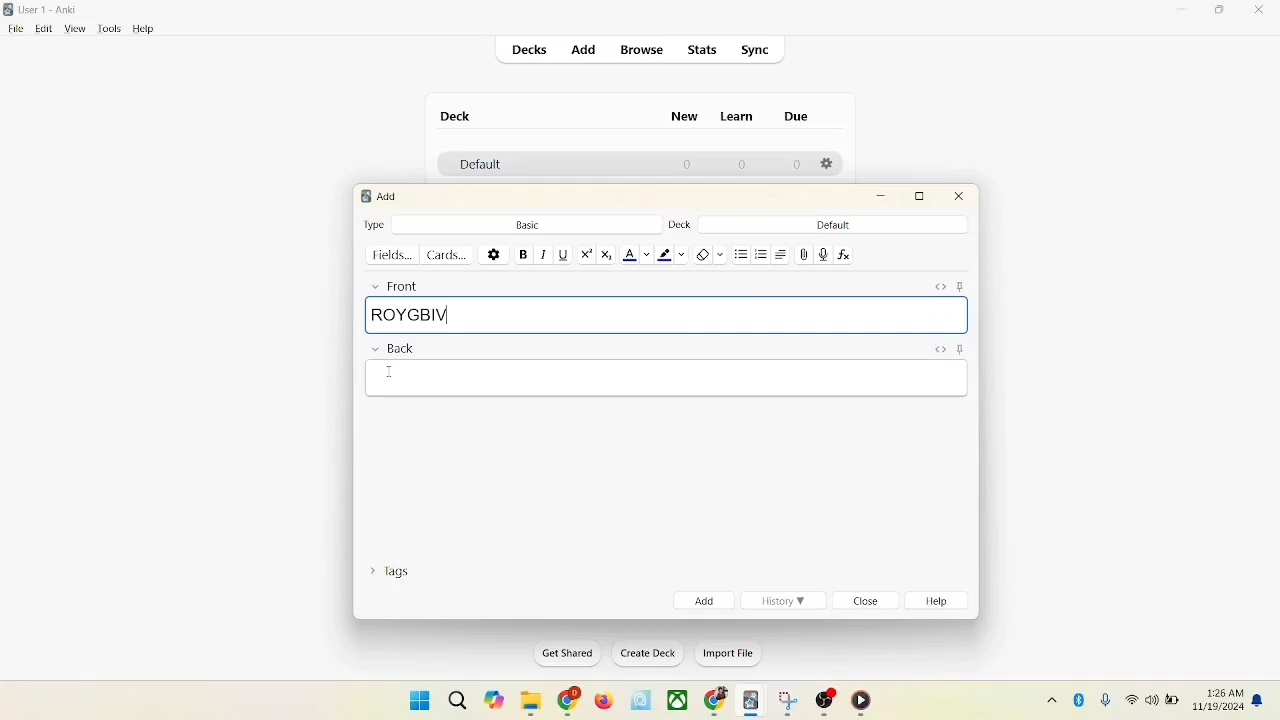  Describe the element at coordinates (388, 372) in the screenshot. I see `colors` at that location.